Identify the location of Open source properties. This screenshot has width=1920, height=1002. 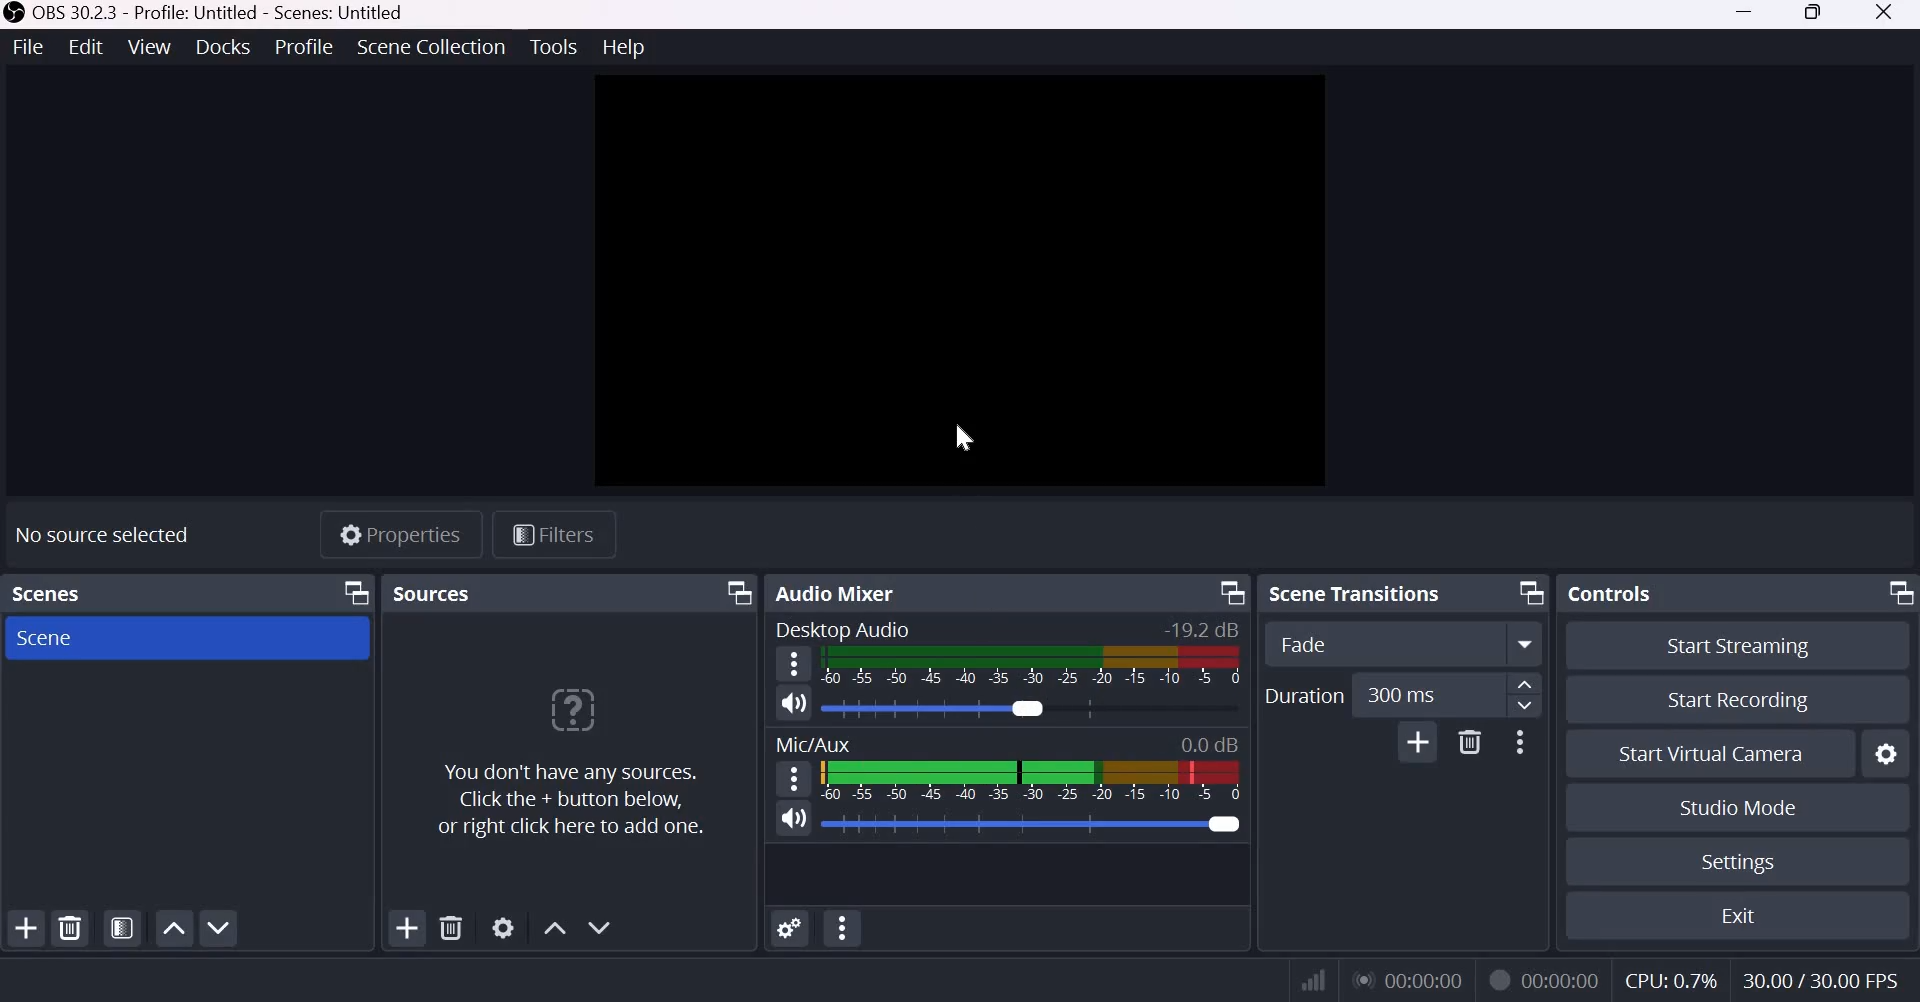
(505, 927).